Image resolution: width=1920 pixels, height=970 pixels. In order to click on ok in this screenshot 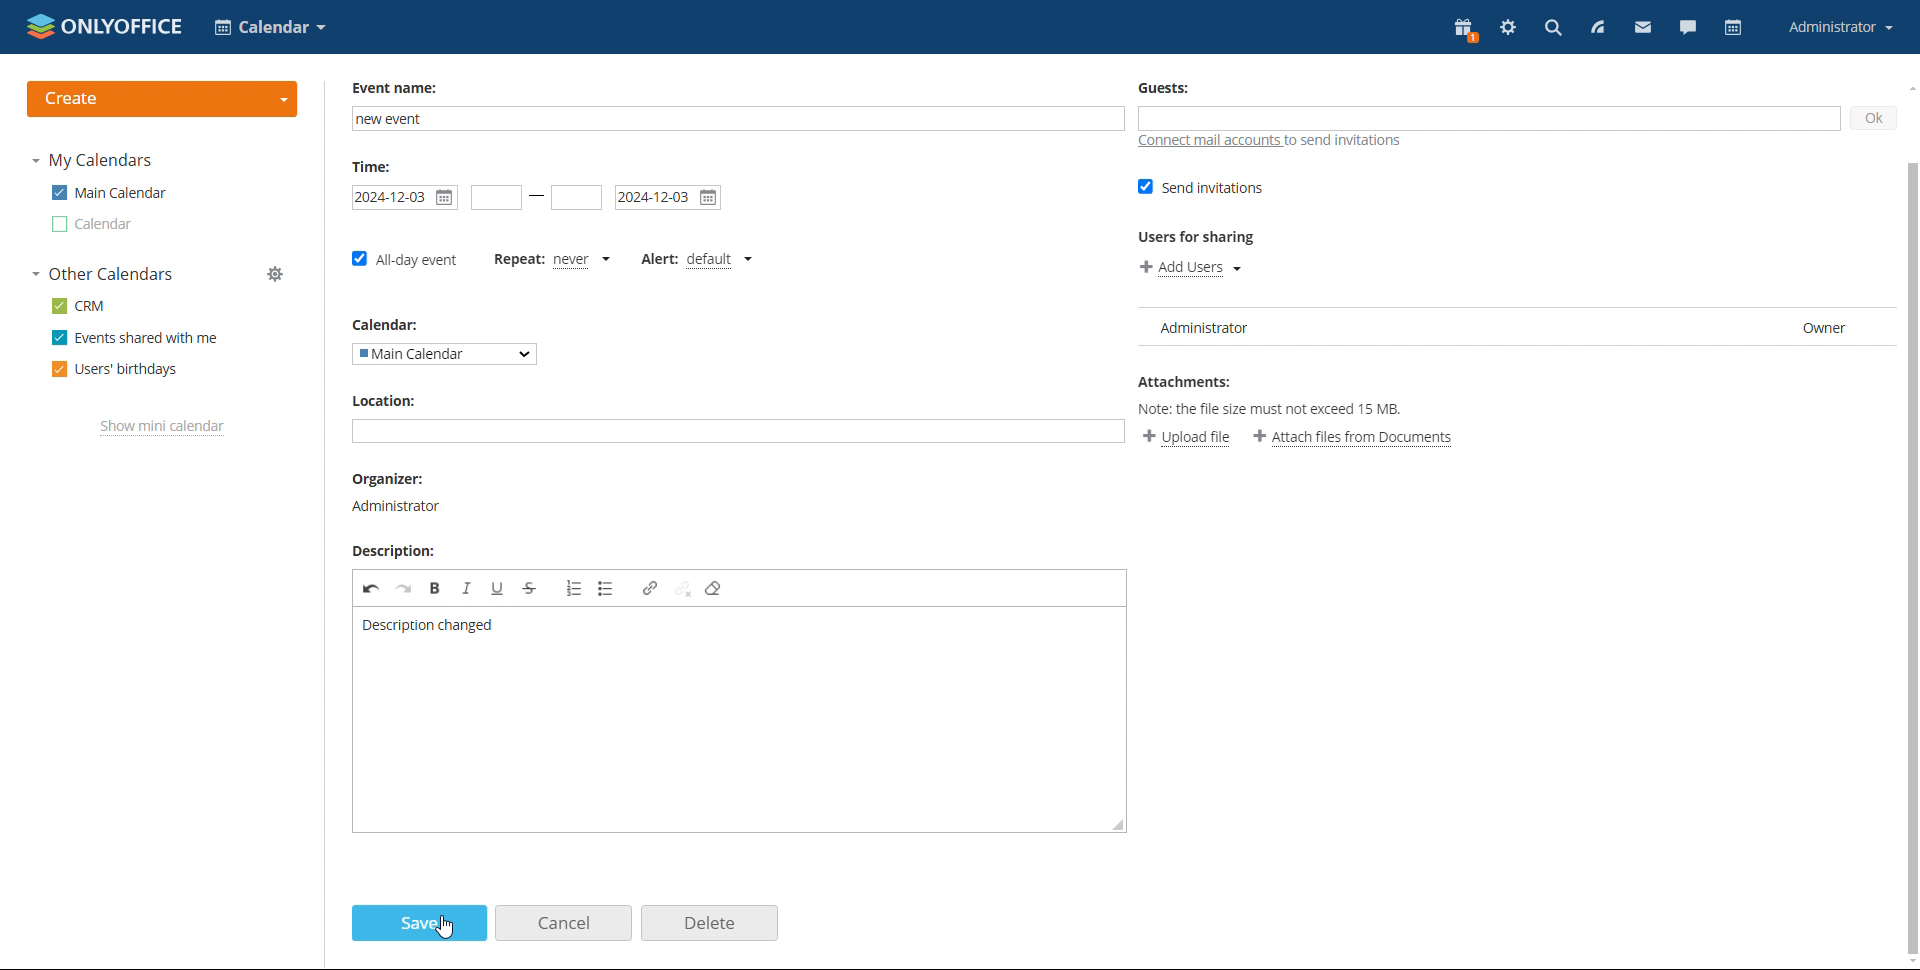, I will do `click(1878, 116)`.